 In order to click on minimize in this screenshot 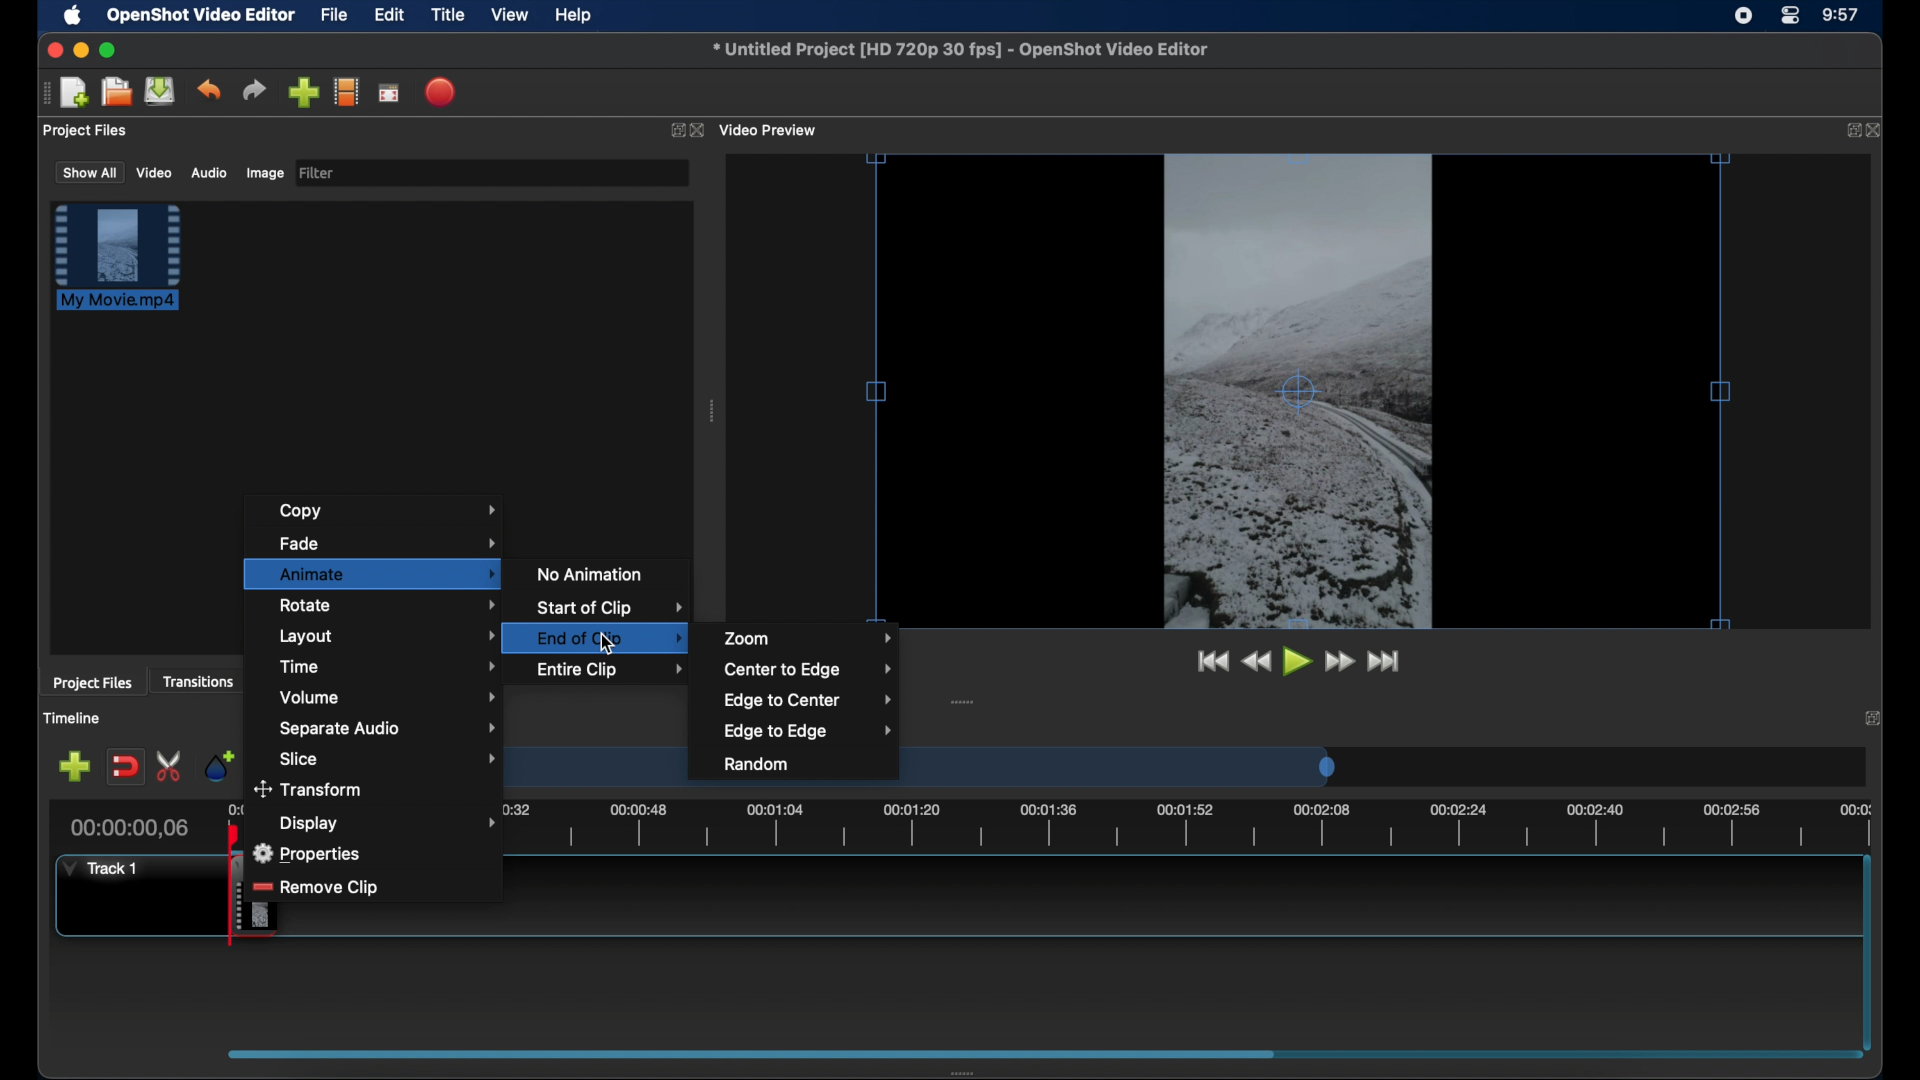, I will do `click(81, 50)`.